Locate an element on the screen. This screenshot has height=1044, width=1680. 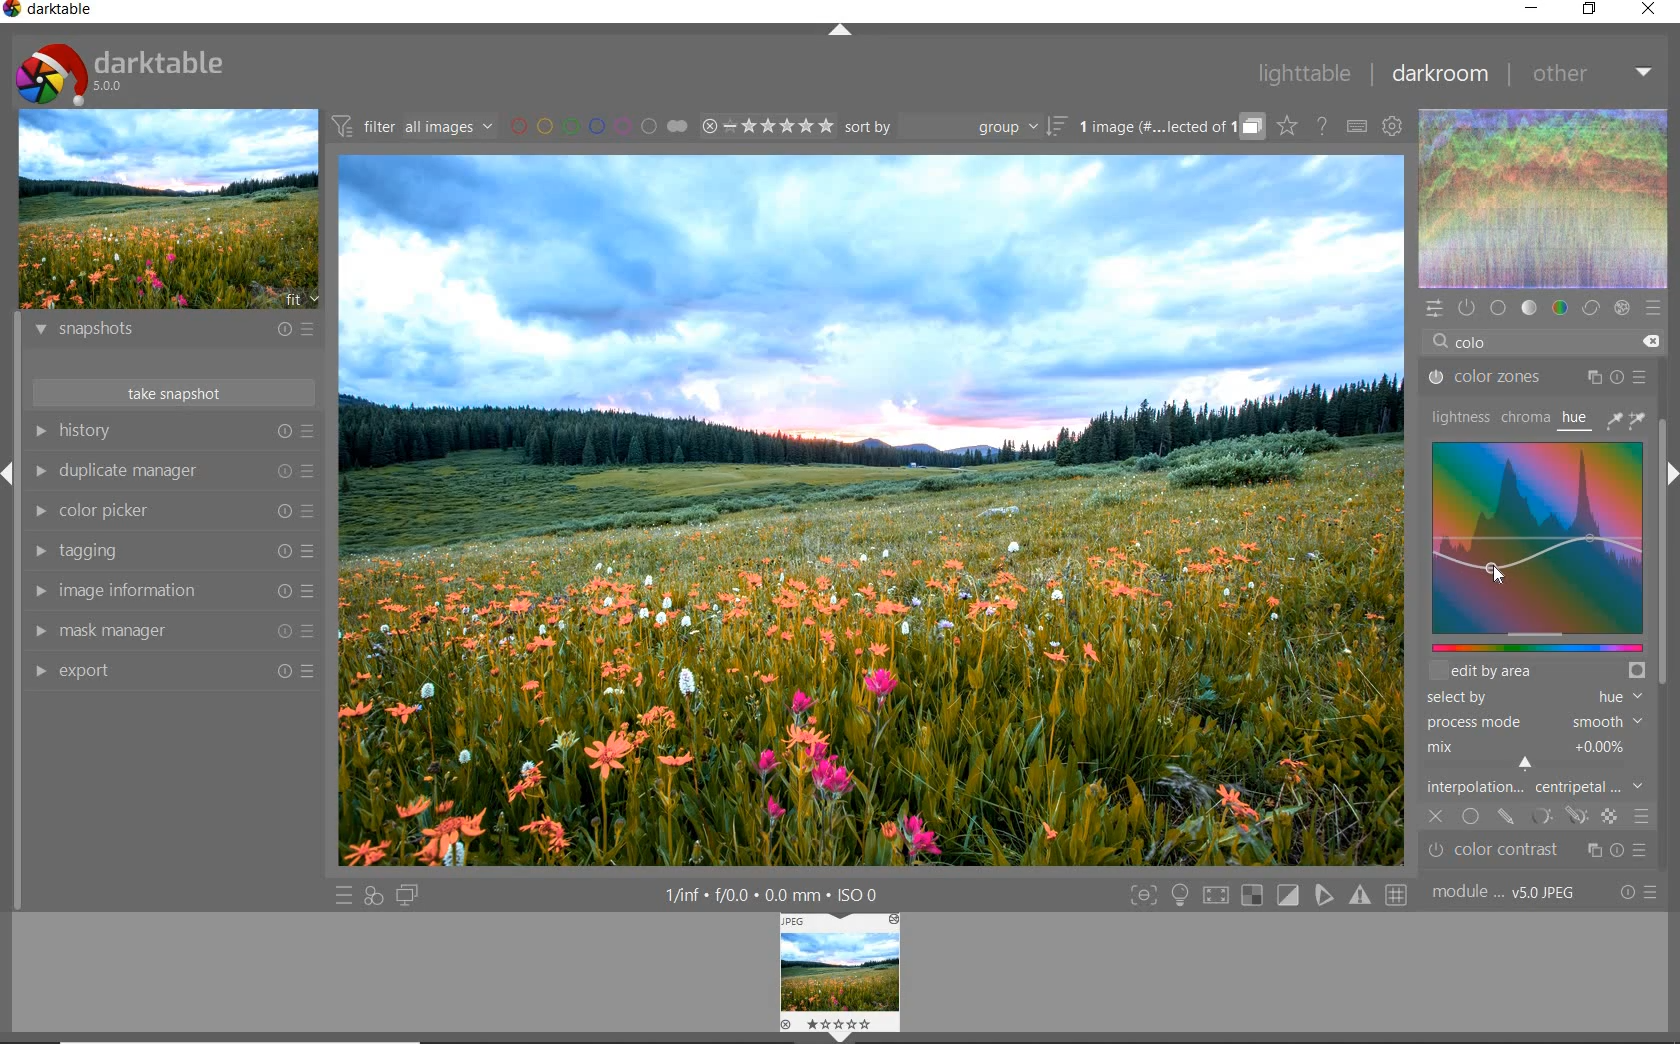
blending options is located at coordinates (1641, 814).